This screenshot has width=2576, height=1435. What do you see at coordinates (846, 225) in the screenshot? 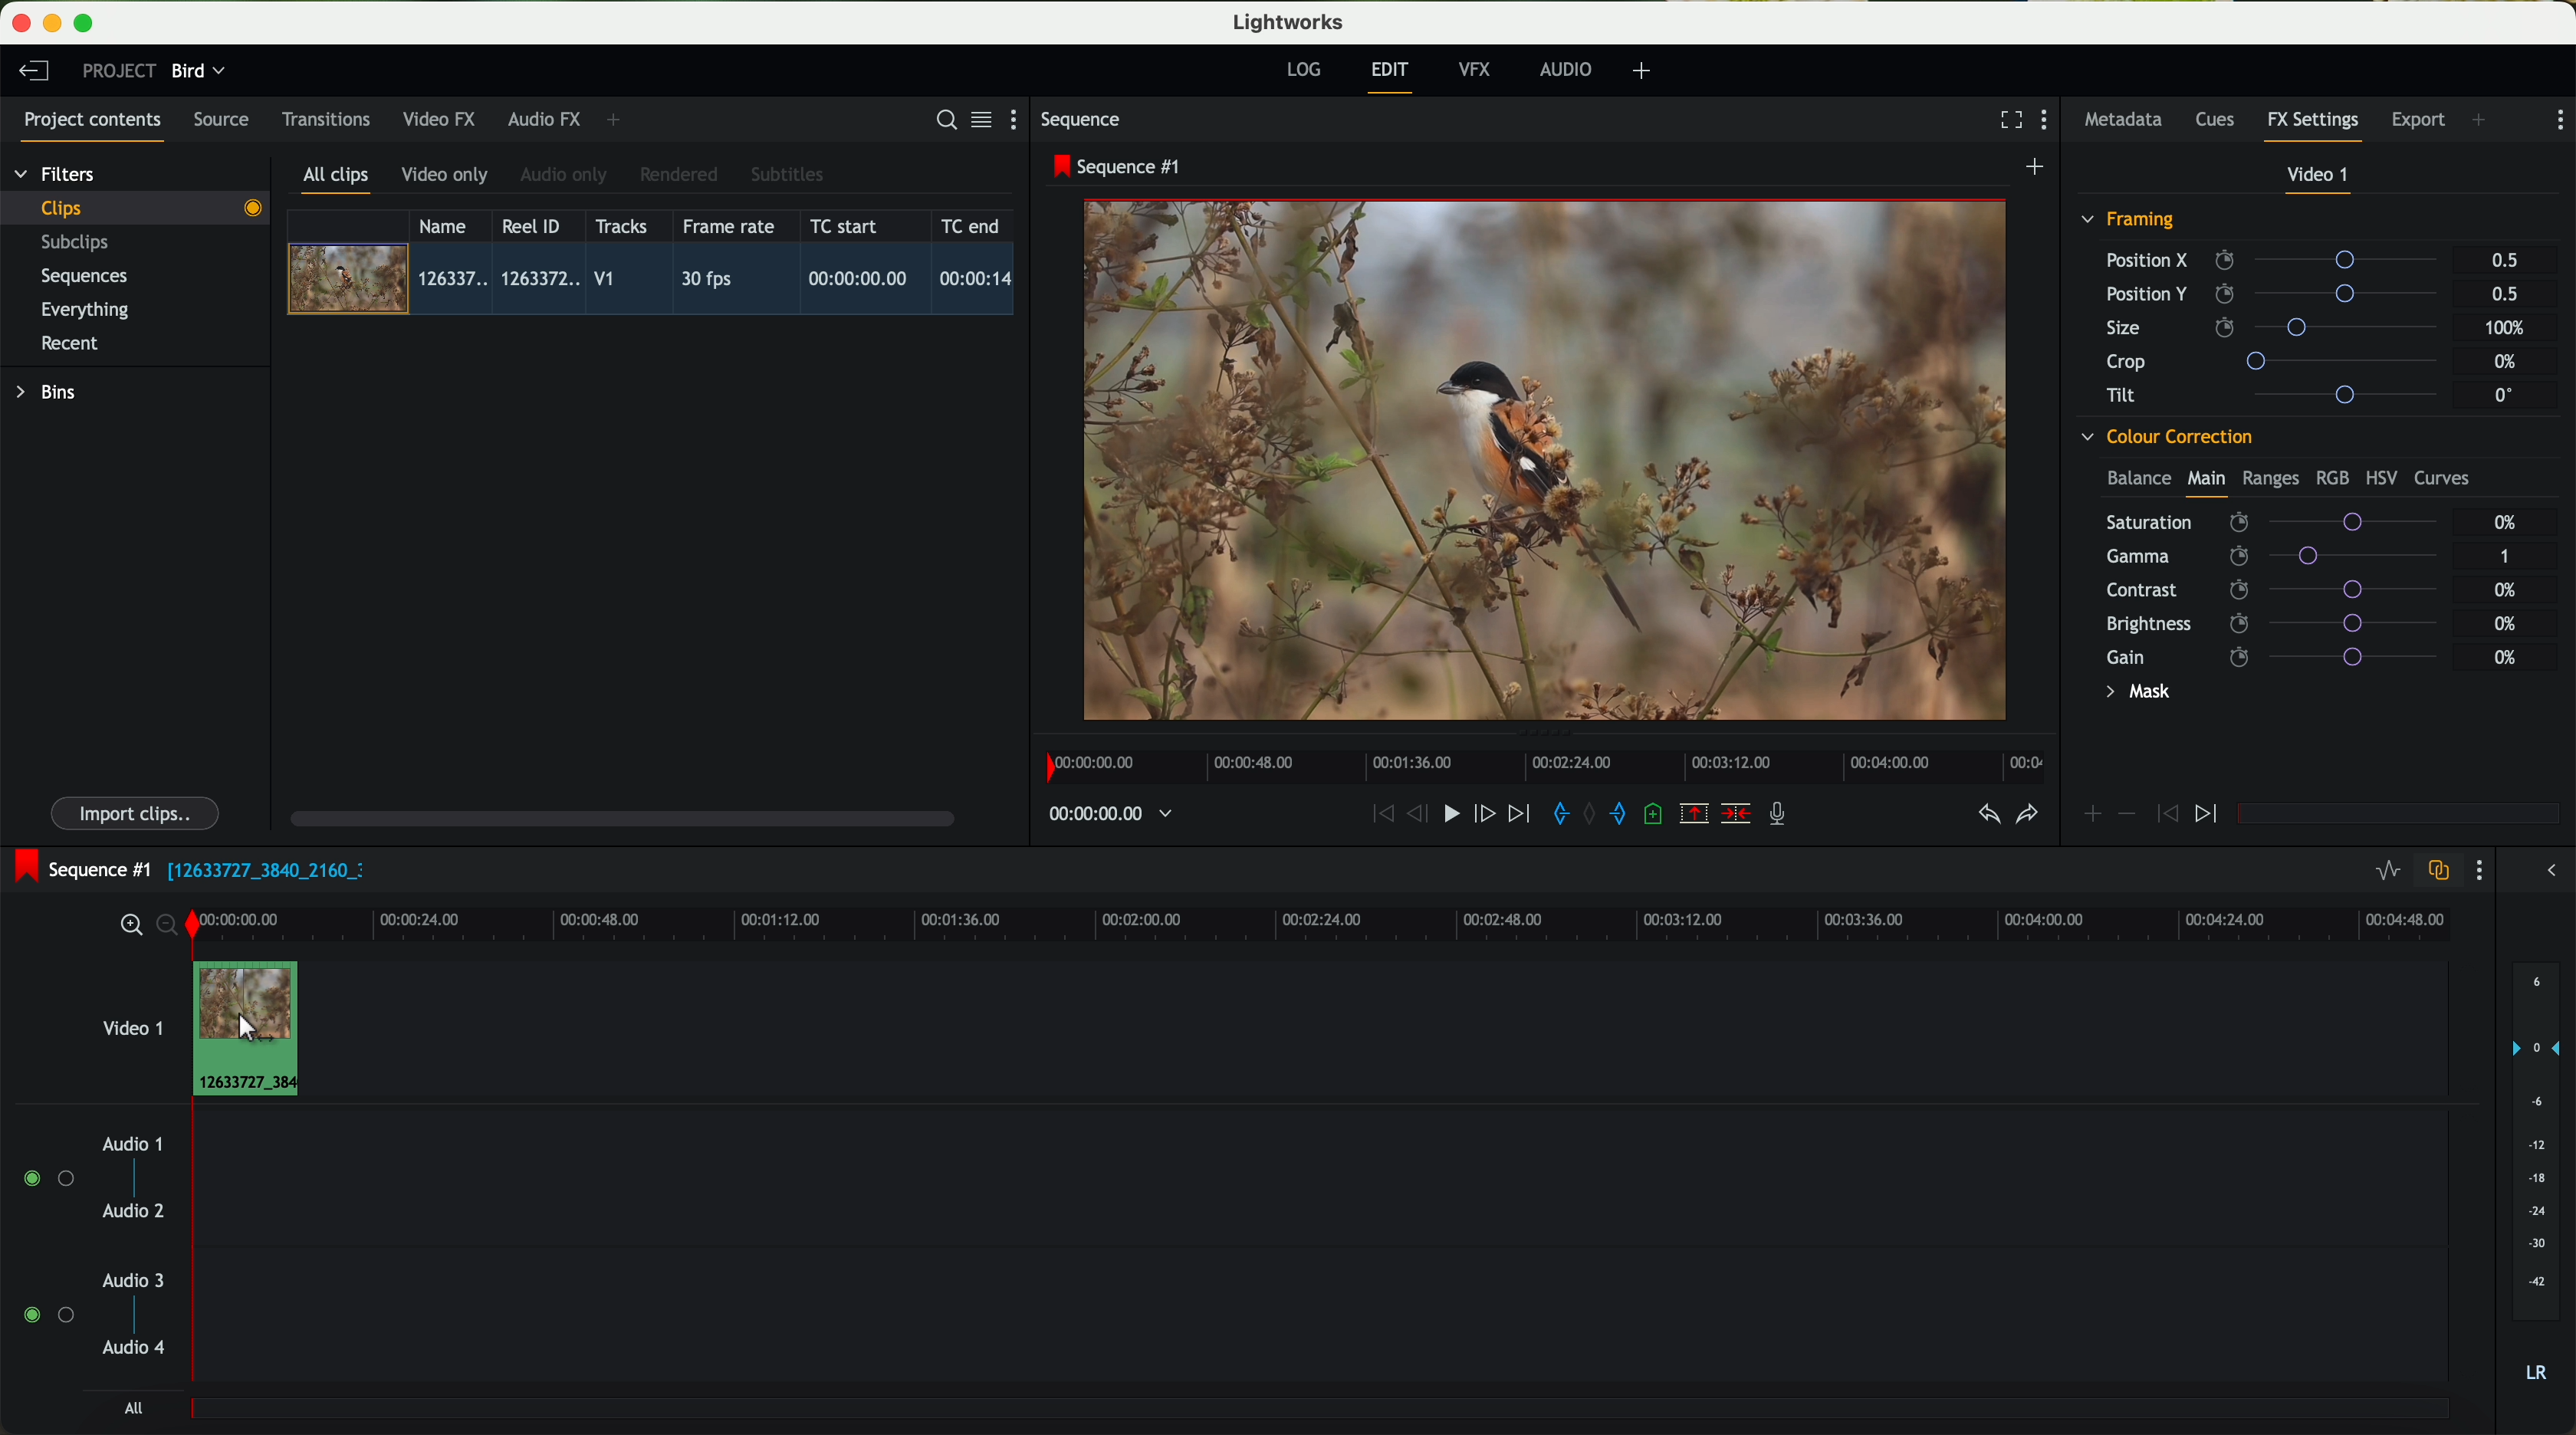
I see `TC start` at bounding box center [846, 225].